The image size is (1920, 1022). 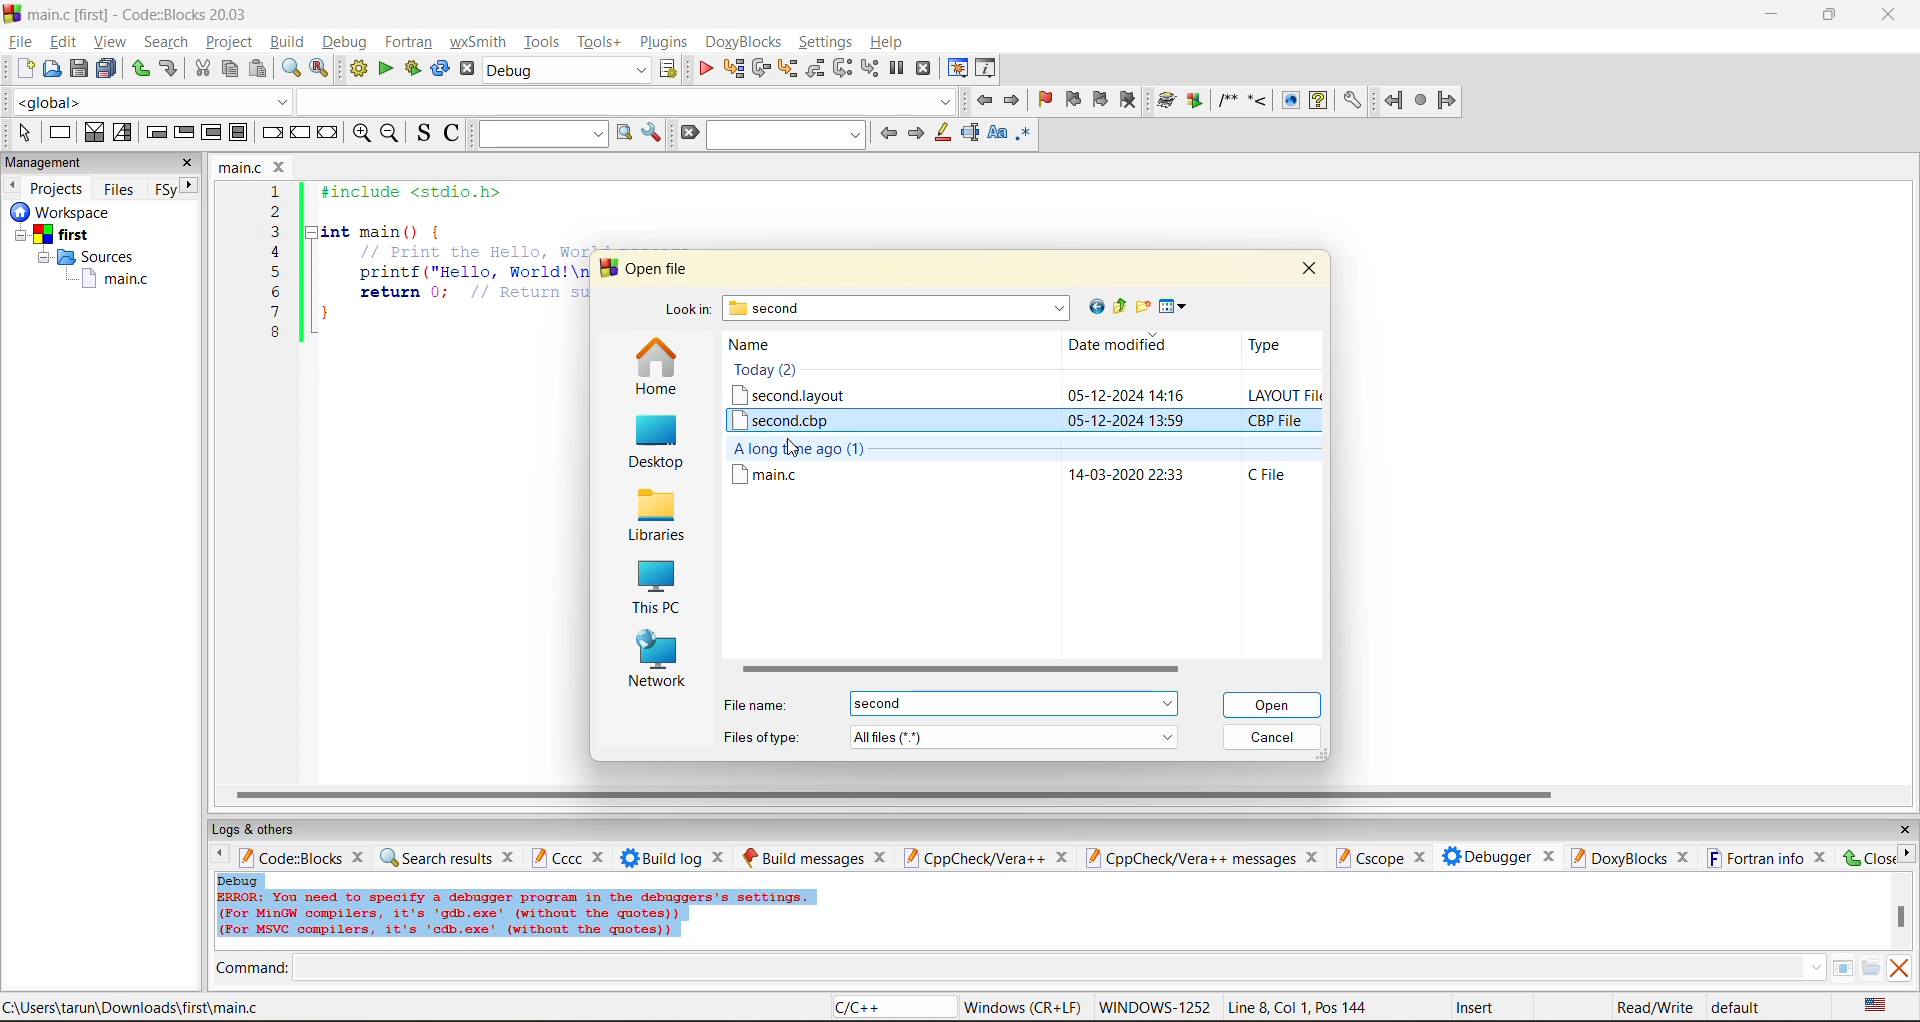 I want to click on run, so click(x=386, y=69).